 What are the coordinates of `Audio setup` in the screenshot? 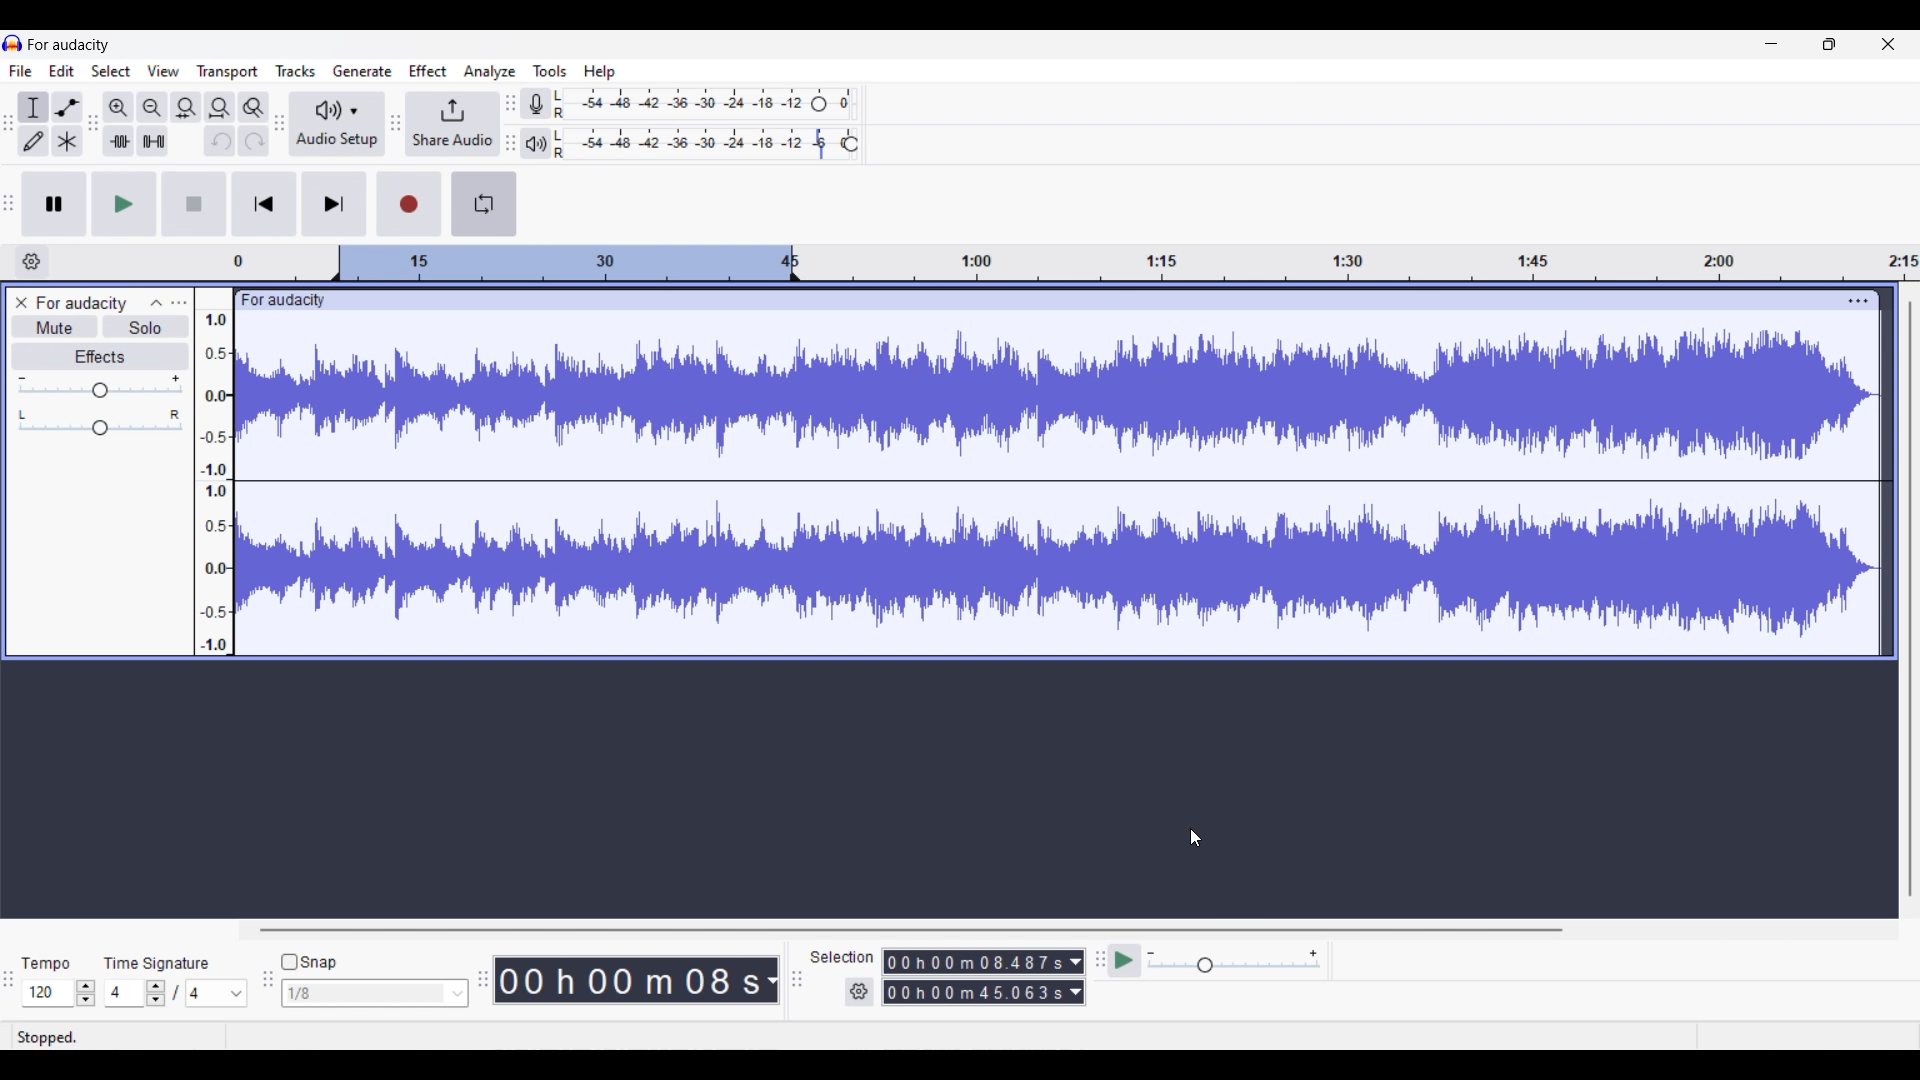 It's located at (337, 125).